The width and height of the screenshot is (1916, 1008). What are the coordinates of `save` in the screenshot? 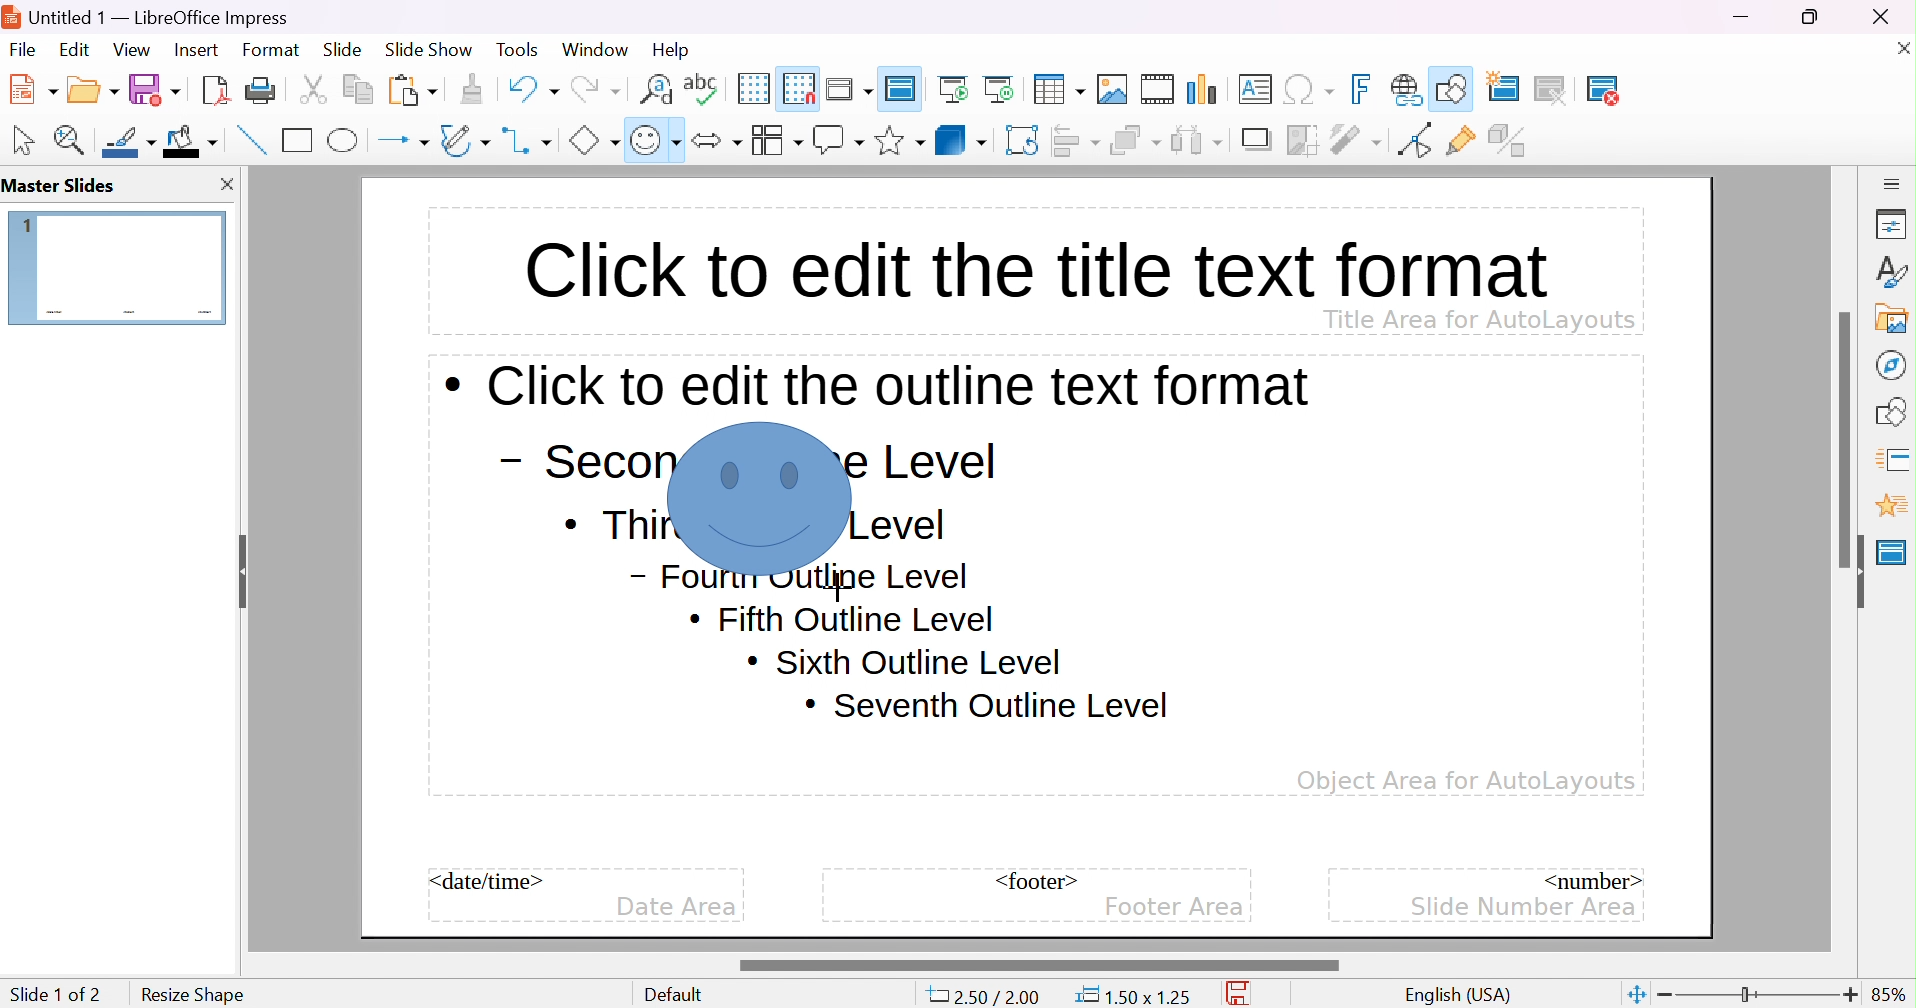 It's located at (155, 89).